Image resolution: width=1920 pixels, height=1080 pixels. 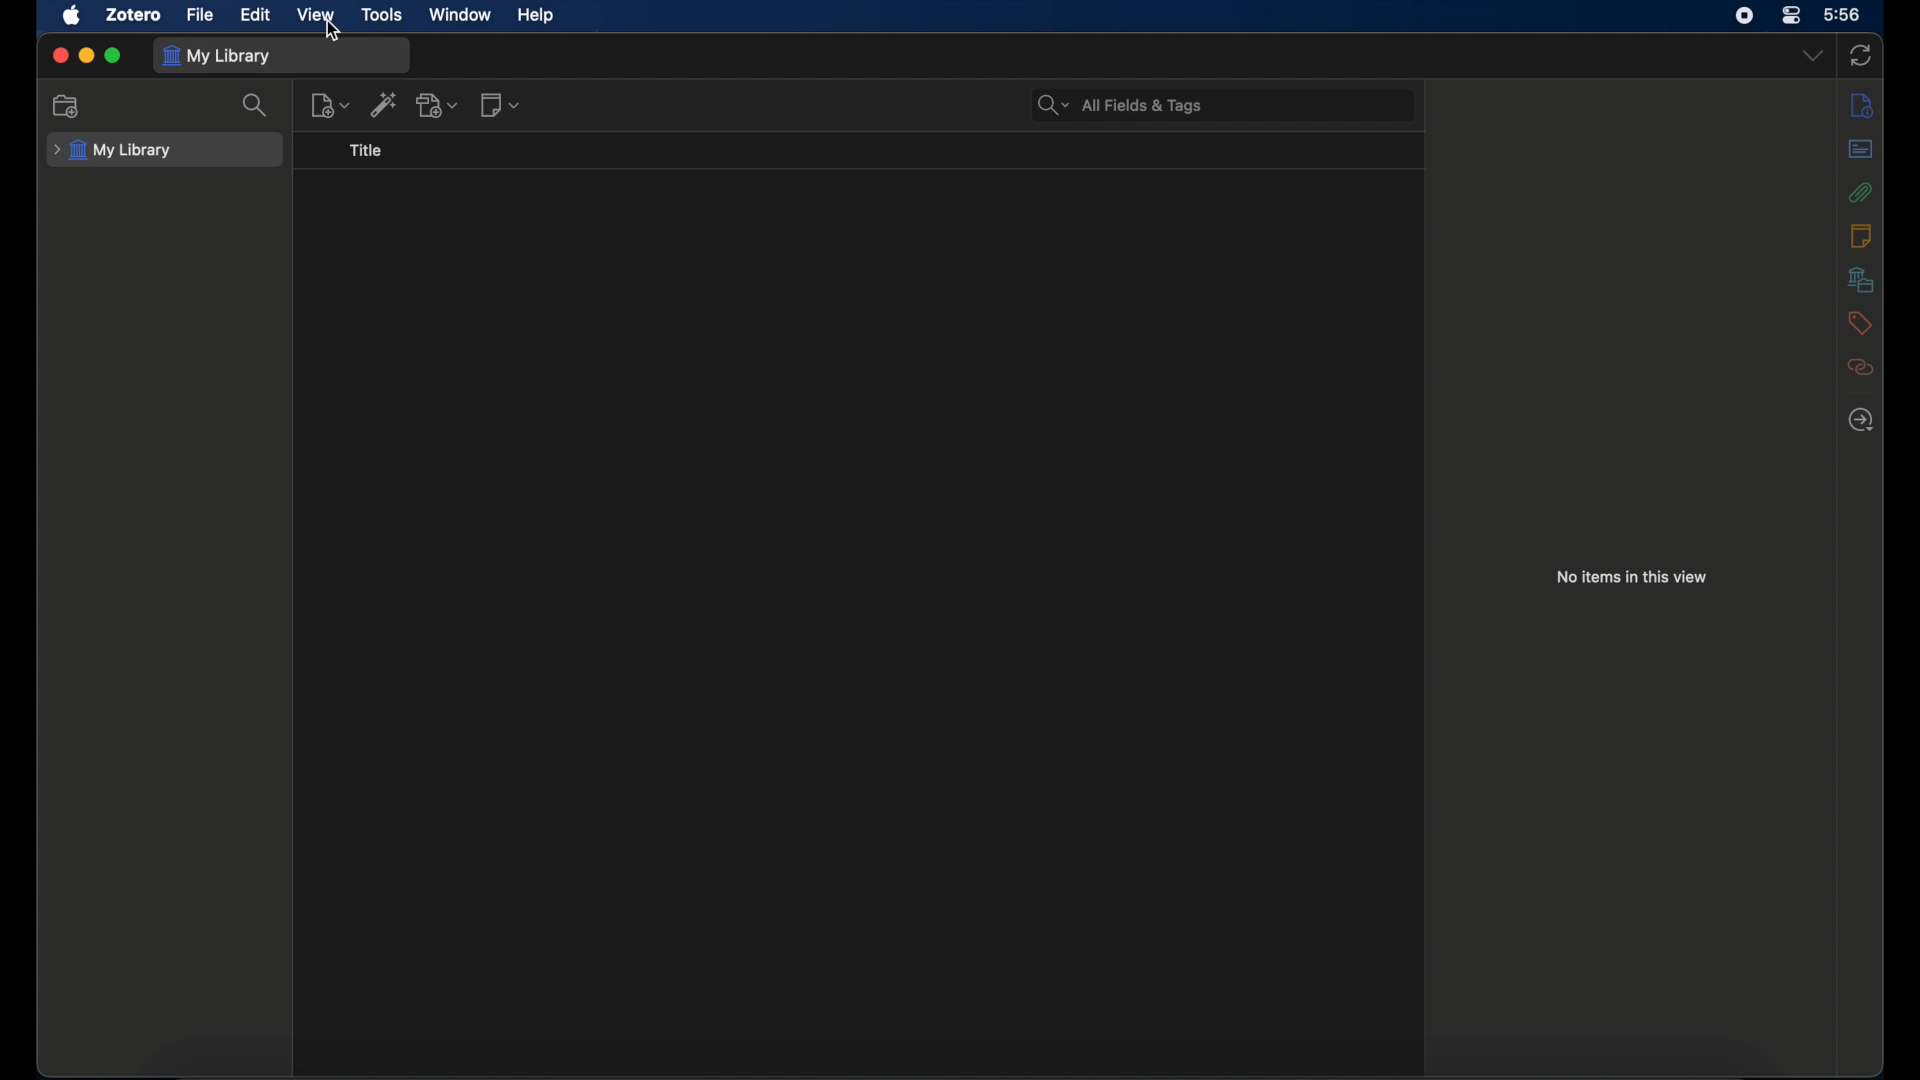 I want to click on control center, so click(x=1790, y=15).